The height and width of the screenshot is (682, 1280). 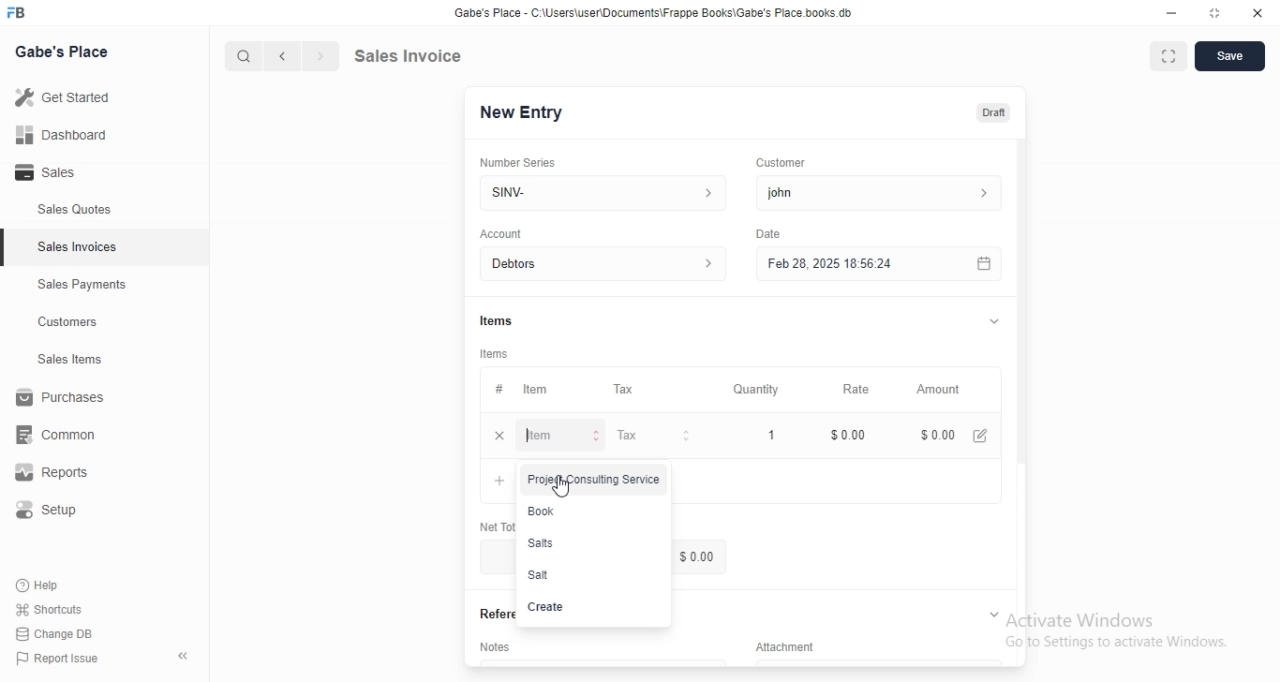 What do you see at coordinates (68, 99) in the screenshot?
I see `Getstared` at bounding box center [68, 99].